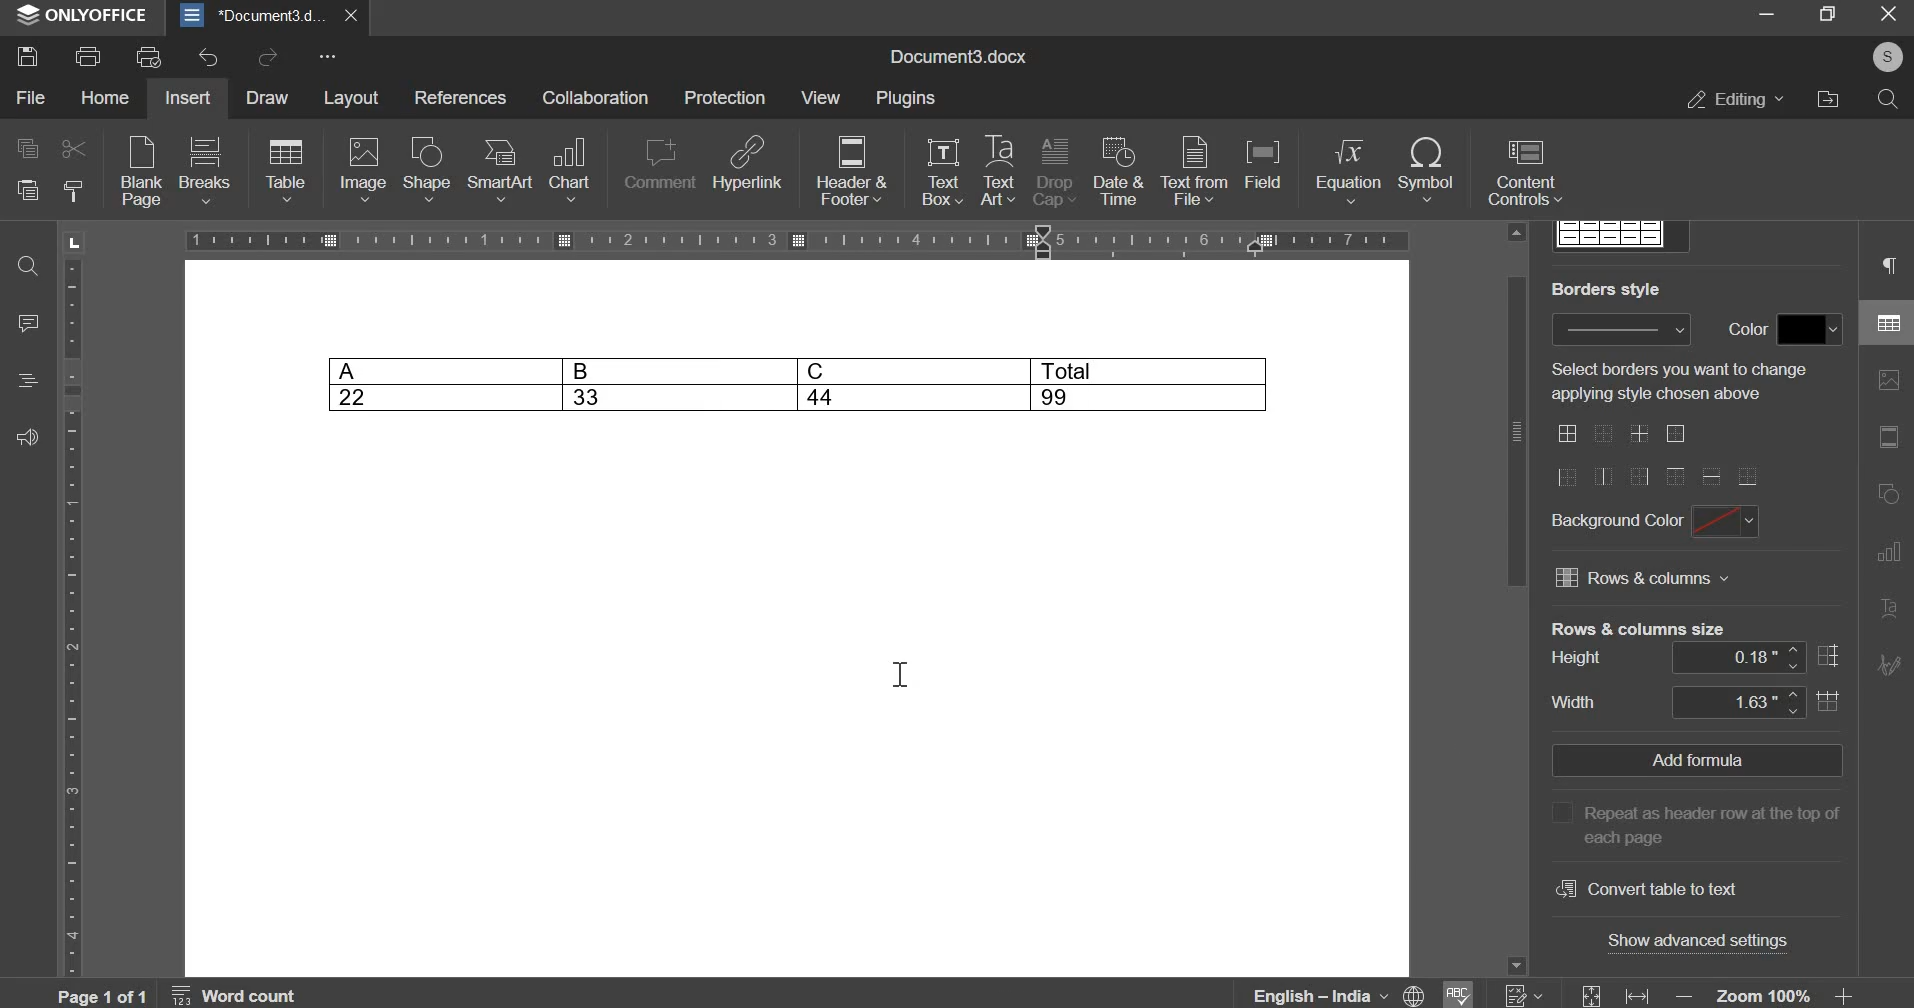  I want to click on copy style, so click(74, 190).